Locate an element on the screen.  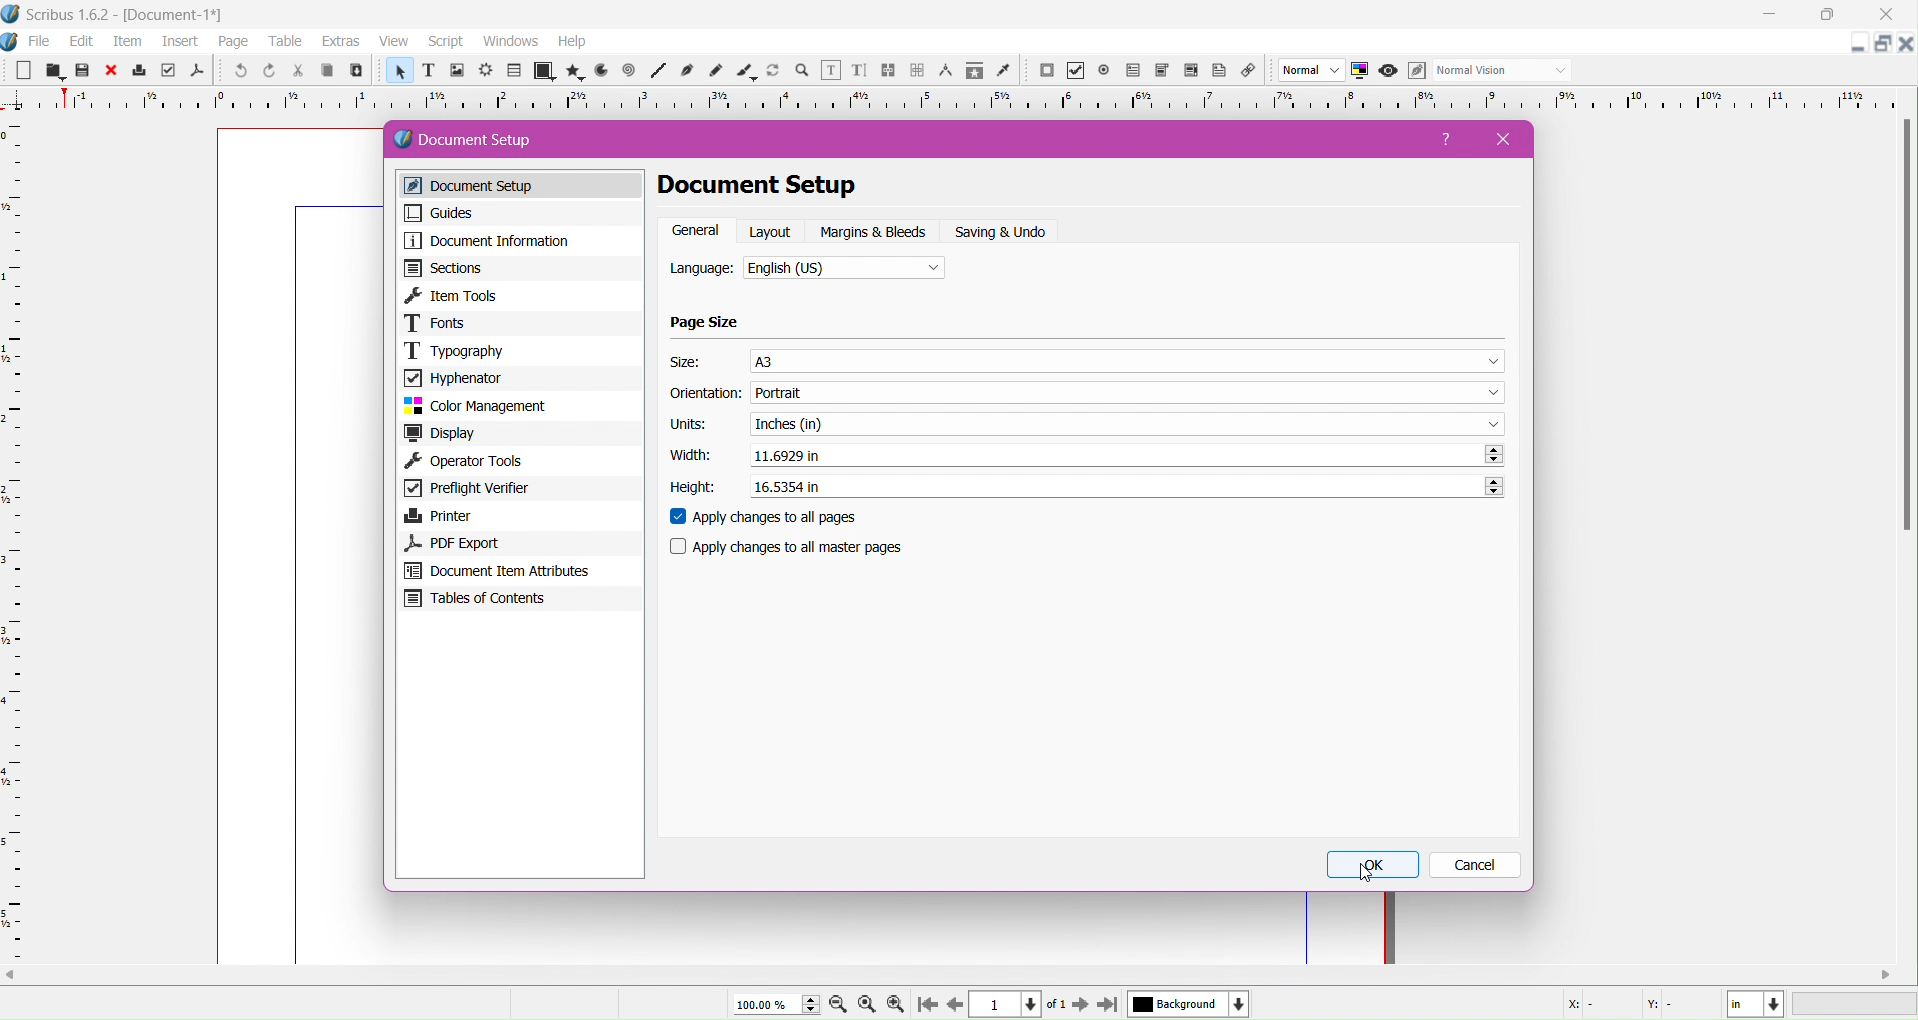
X:- Y:- is located at coordinates (1625, 1004).